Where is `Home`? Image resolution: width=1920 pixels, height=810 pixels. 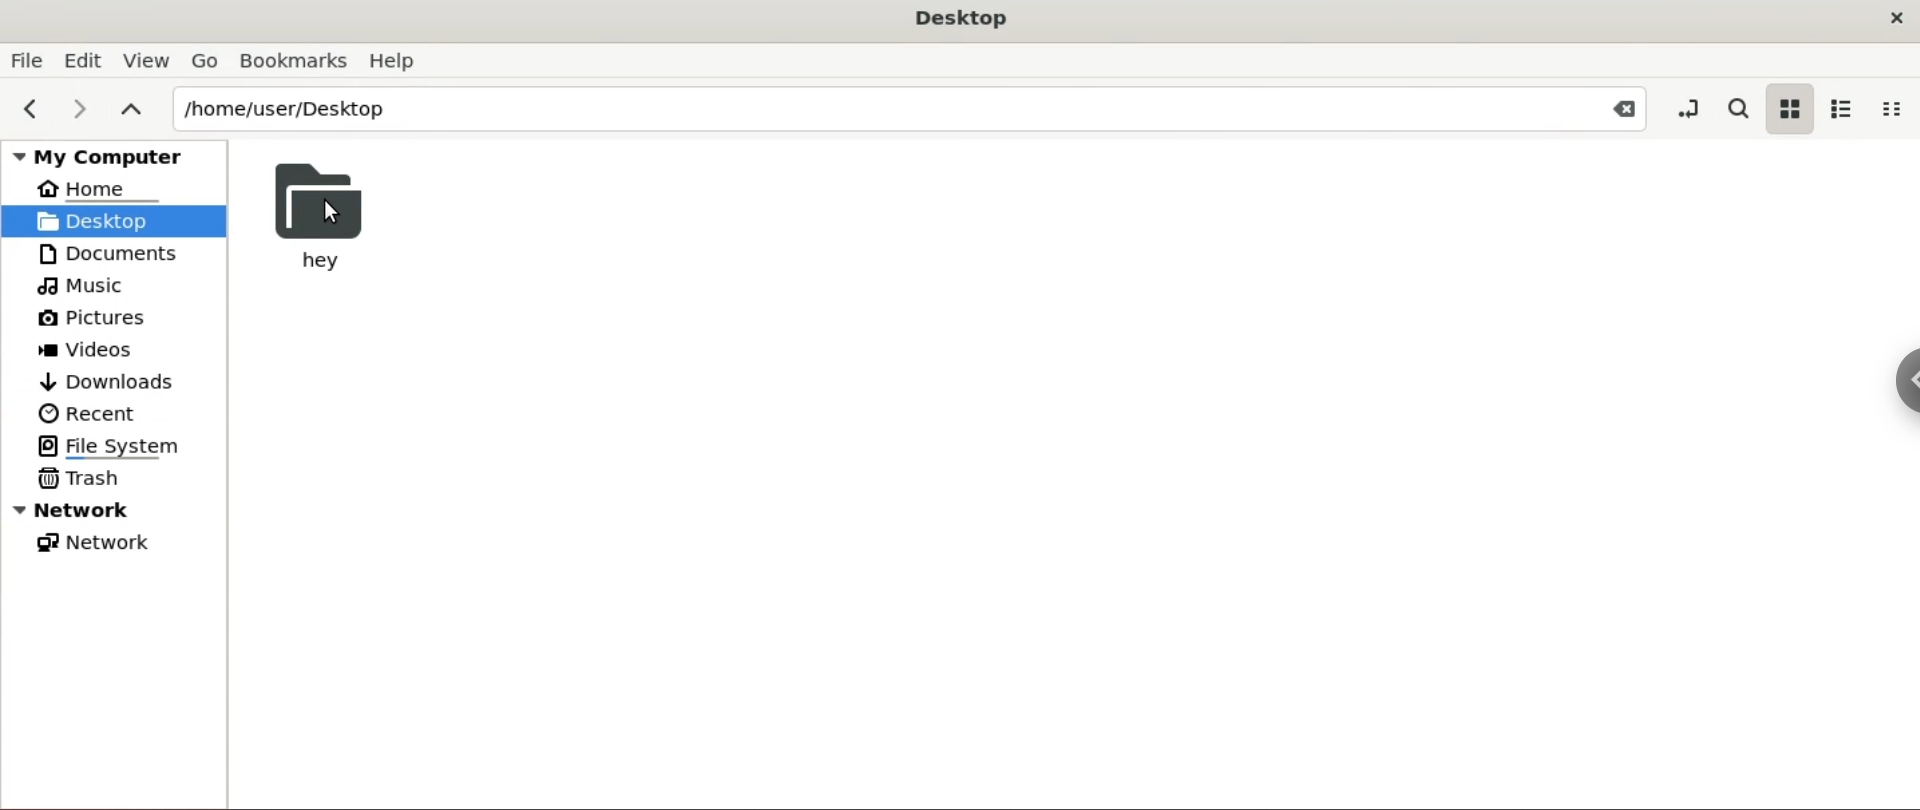 Home is located at coordinates (93, 192).